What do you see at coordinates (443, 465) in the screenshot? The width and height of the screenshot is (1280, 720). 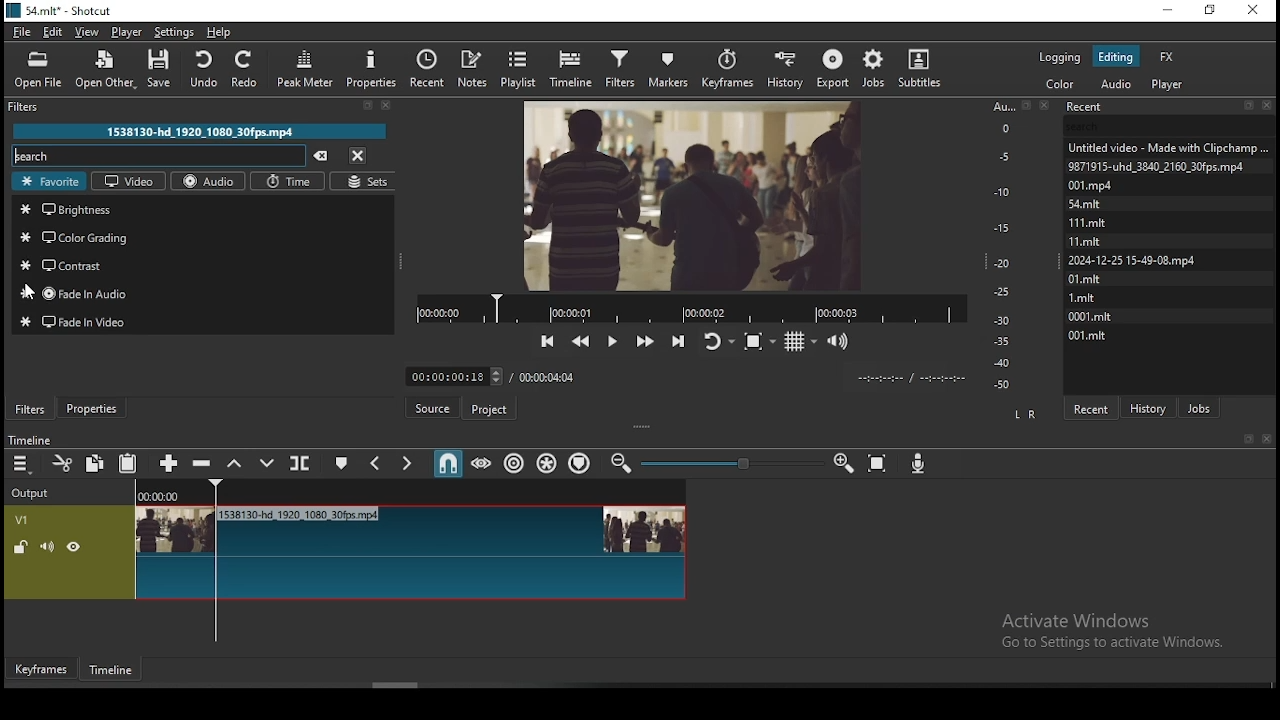 I see `snap` at bounding box center [443, 465].